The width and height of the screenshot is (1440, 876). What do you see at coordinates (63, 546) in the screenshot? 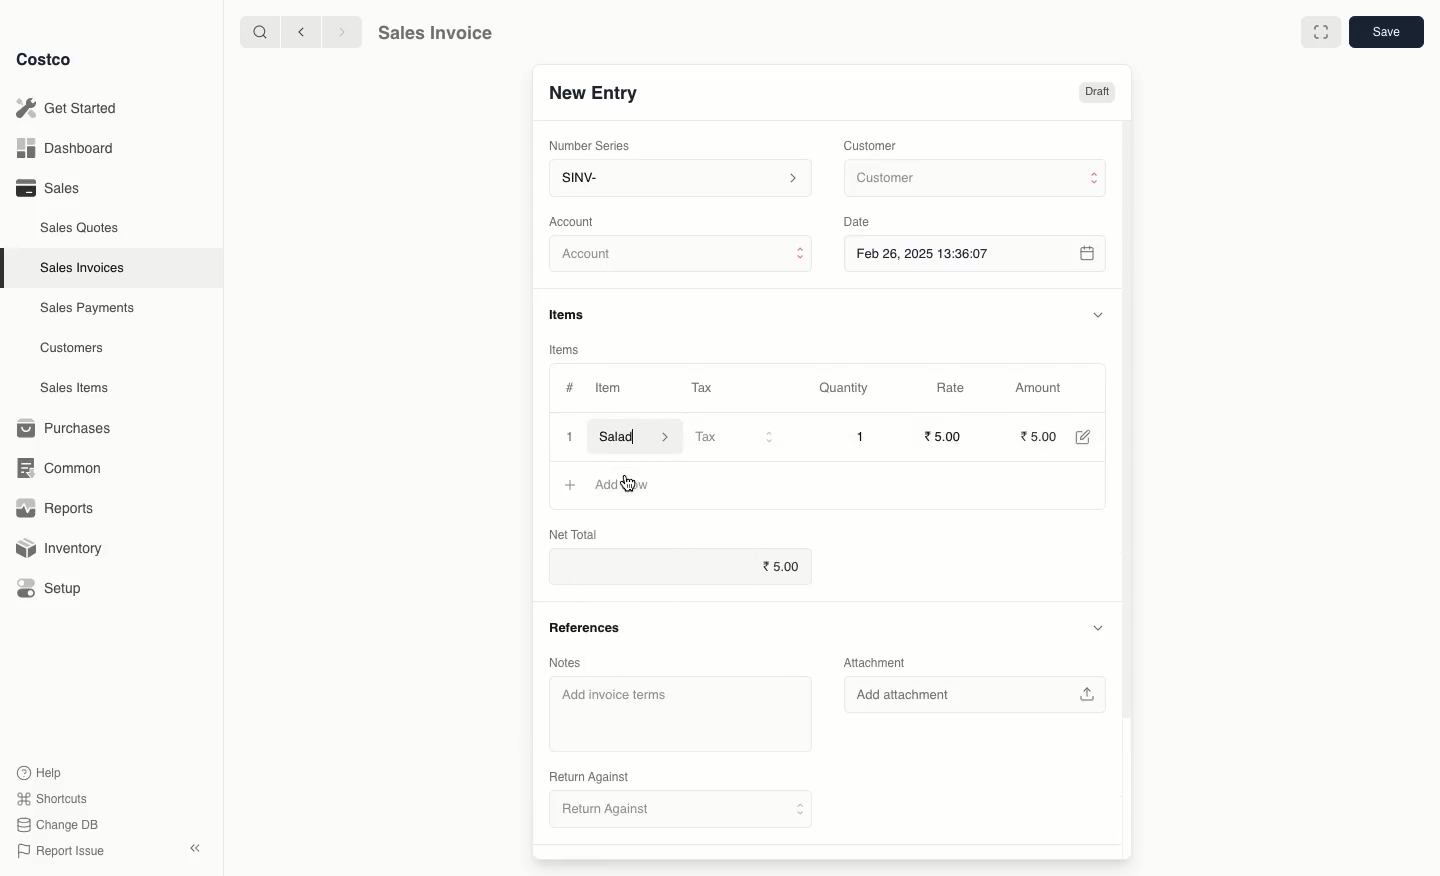
I see `Inventory` at bounding box center [63, 546].